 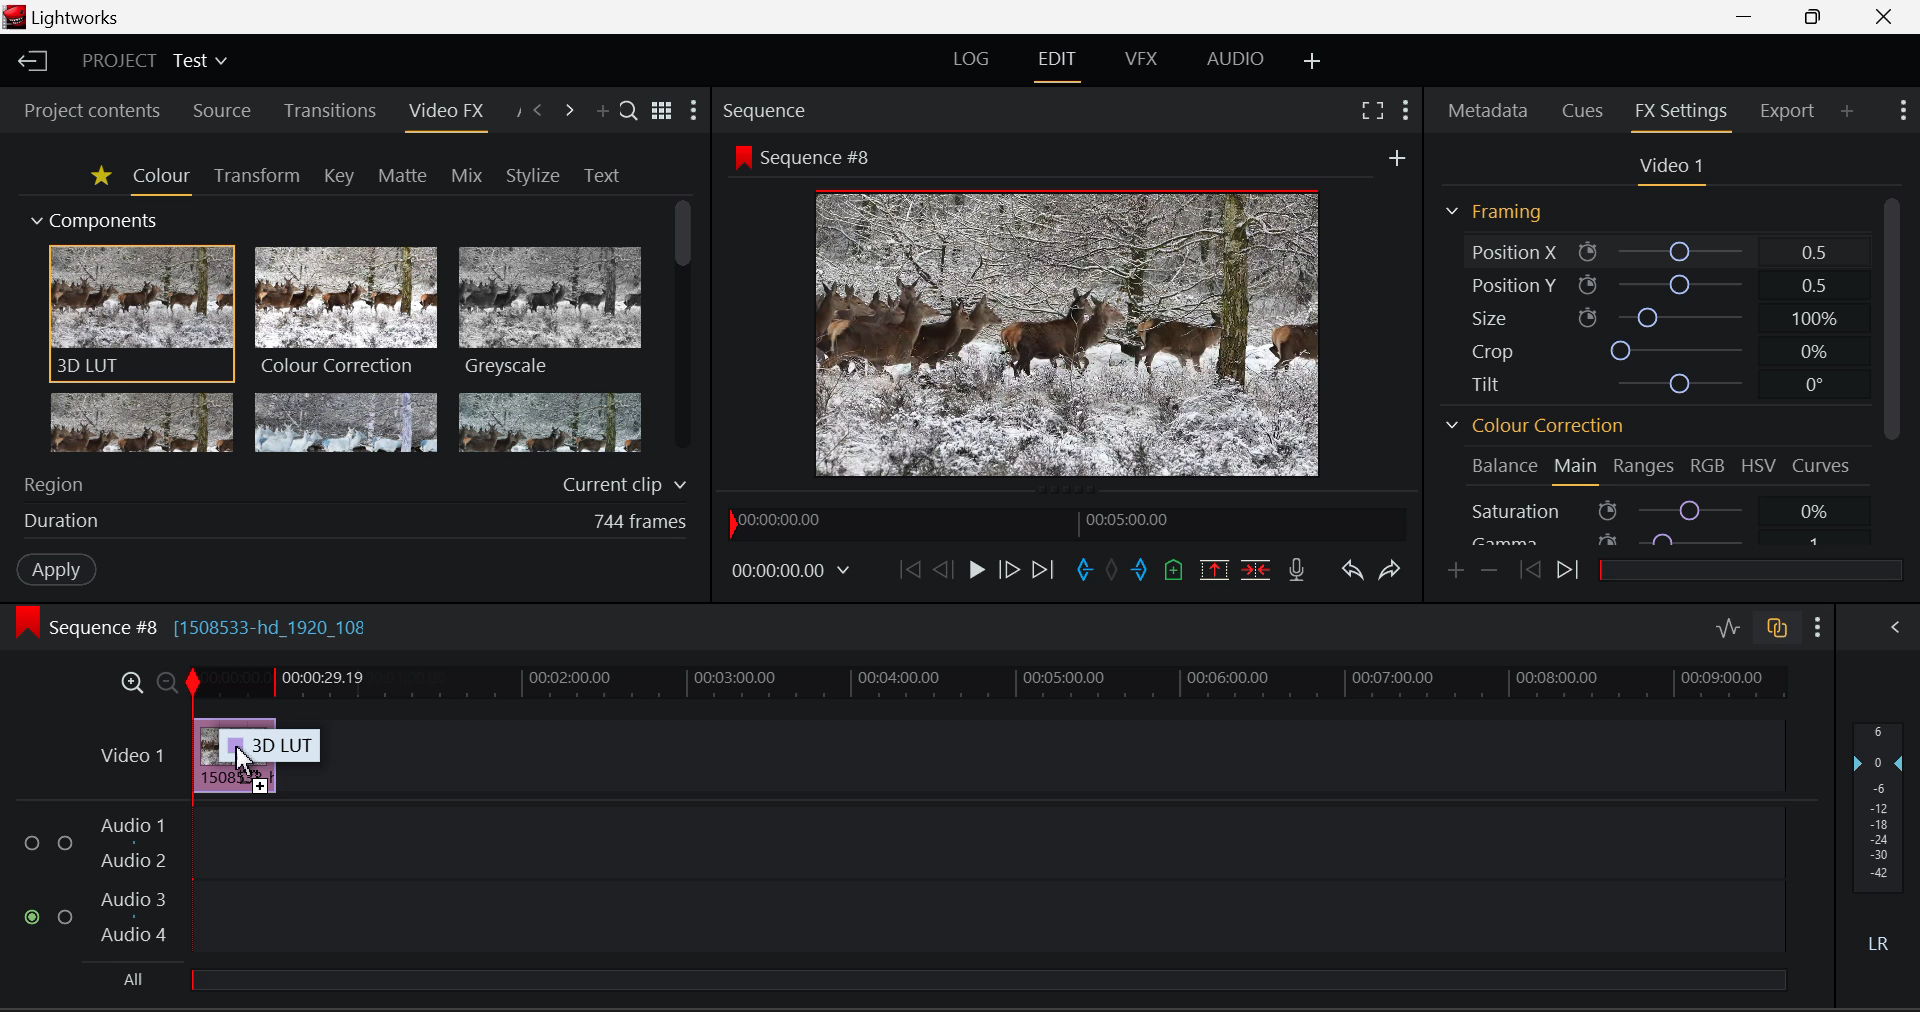 What do you see at coordinates (1747, 17) in the screenshot?
I see `Restore Down` at bounding box center [1747, 17].